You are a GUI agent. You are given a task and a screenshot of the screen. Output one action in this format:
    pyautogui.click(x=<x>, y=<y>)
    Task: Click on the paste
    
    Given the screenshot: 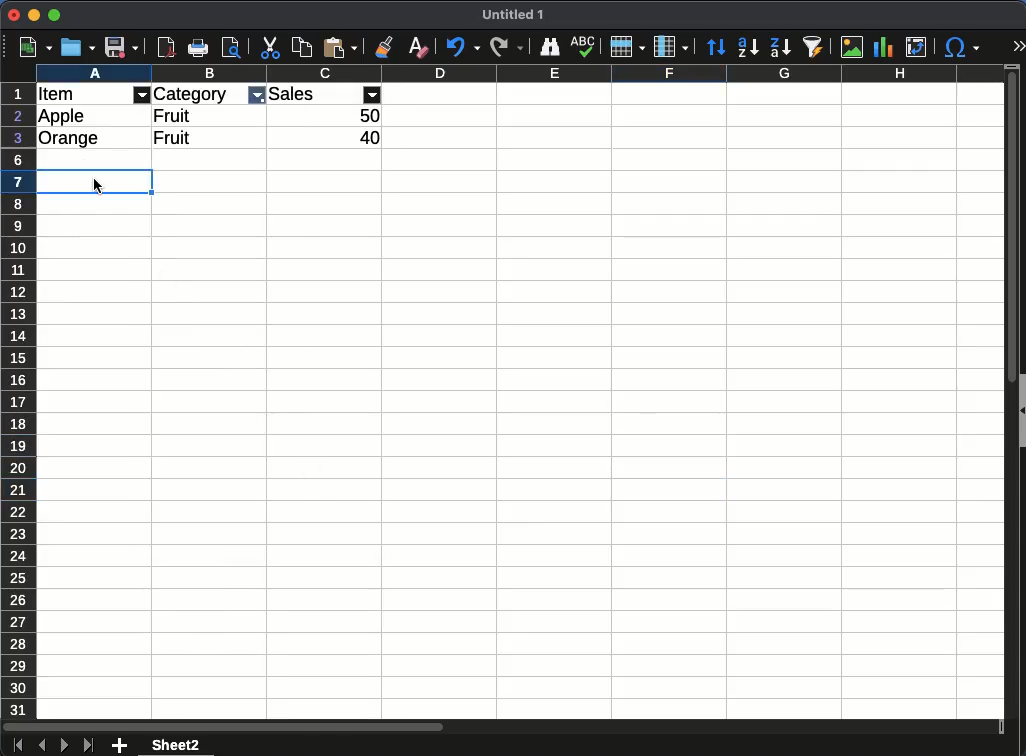 What is the action you would take?
    pyautogui.click(x=340, y=48)
    